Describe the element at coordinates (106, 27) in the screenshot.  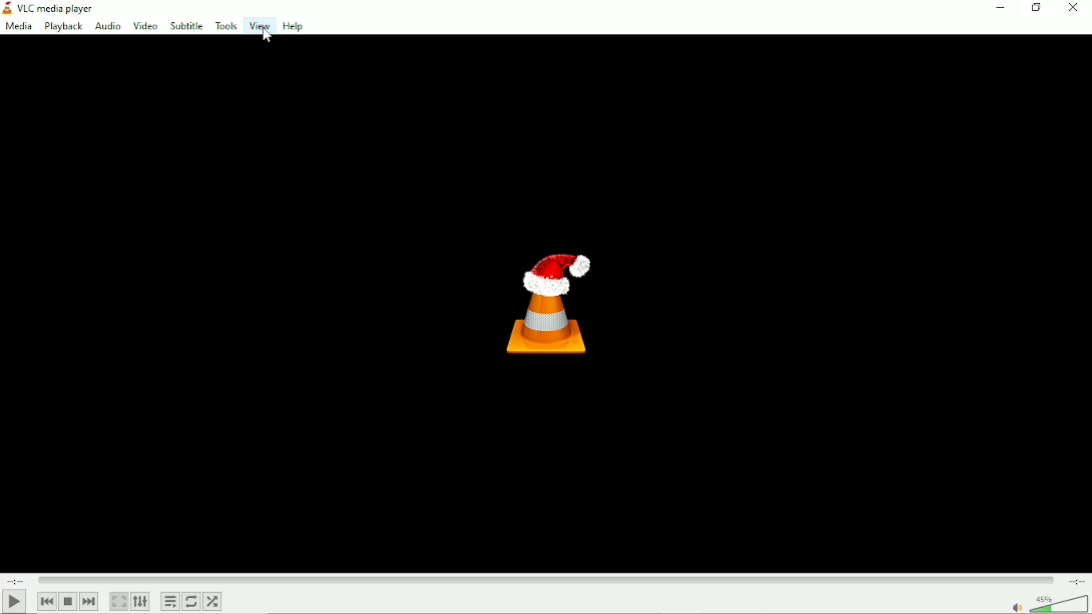
I see `Audio` at that location.